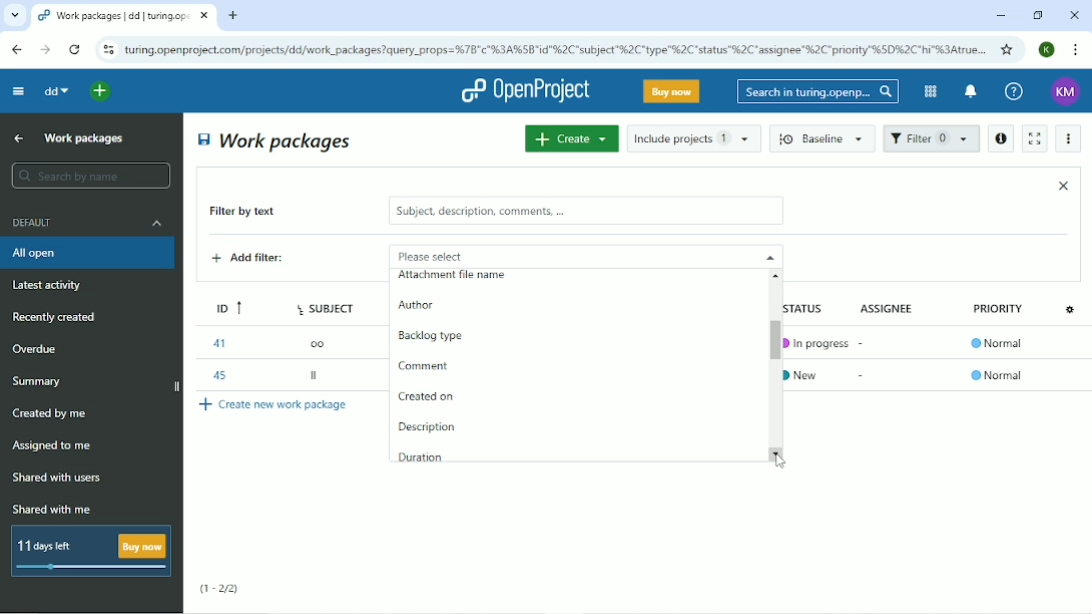 The height and width of the screenshot is (614, 1092). Describe the element at coordinates (769, 342) in the screenshot. I see `Vertical scrollbar` at that location.